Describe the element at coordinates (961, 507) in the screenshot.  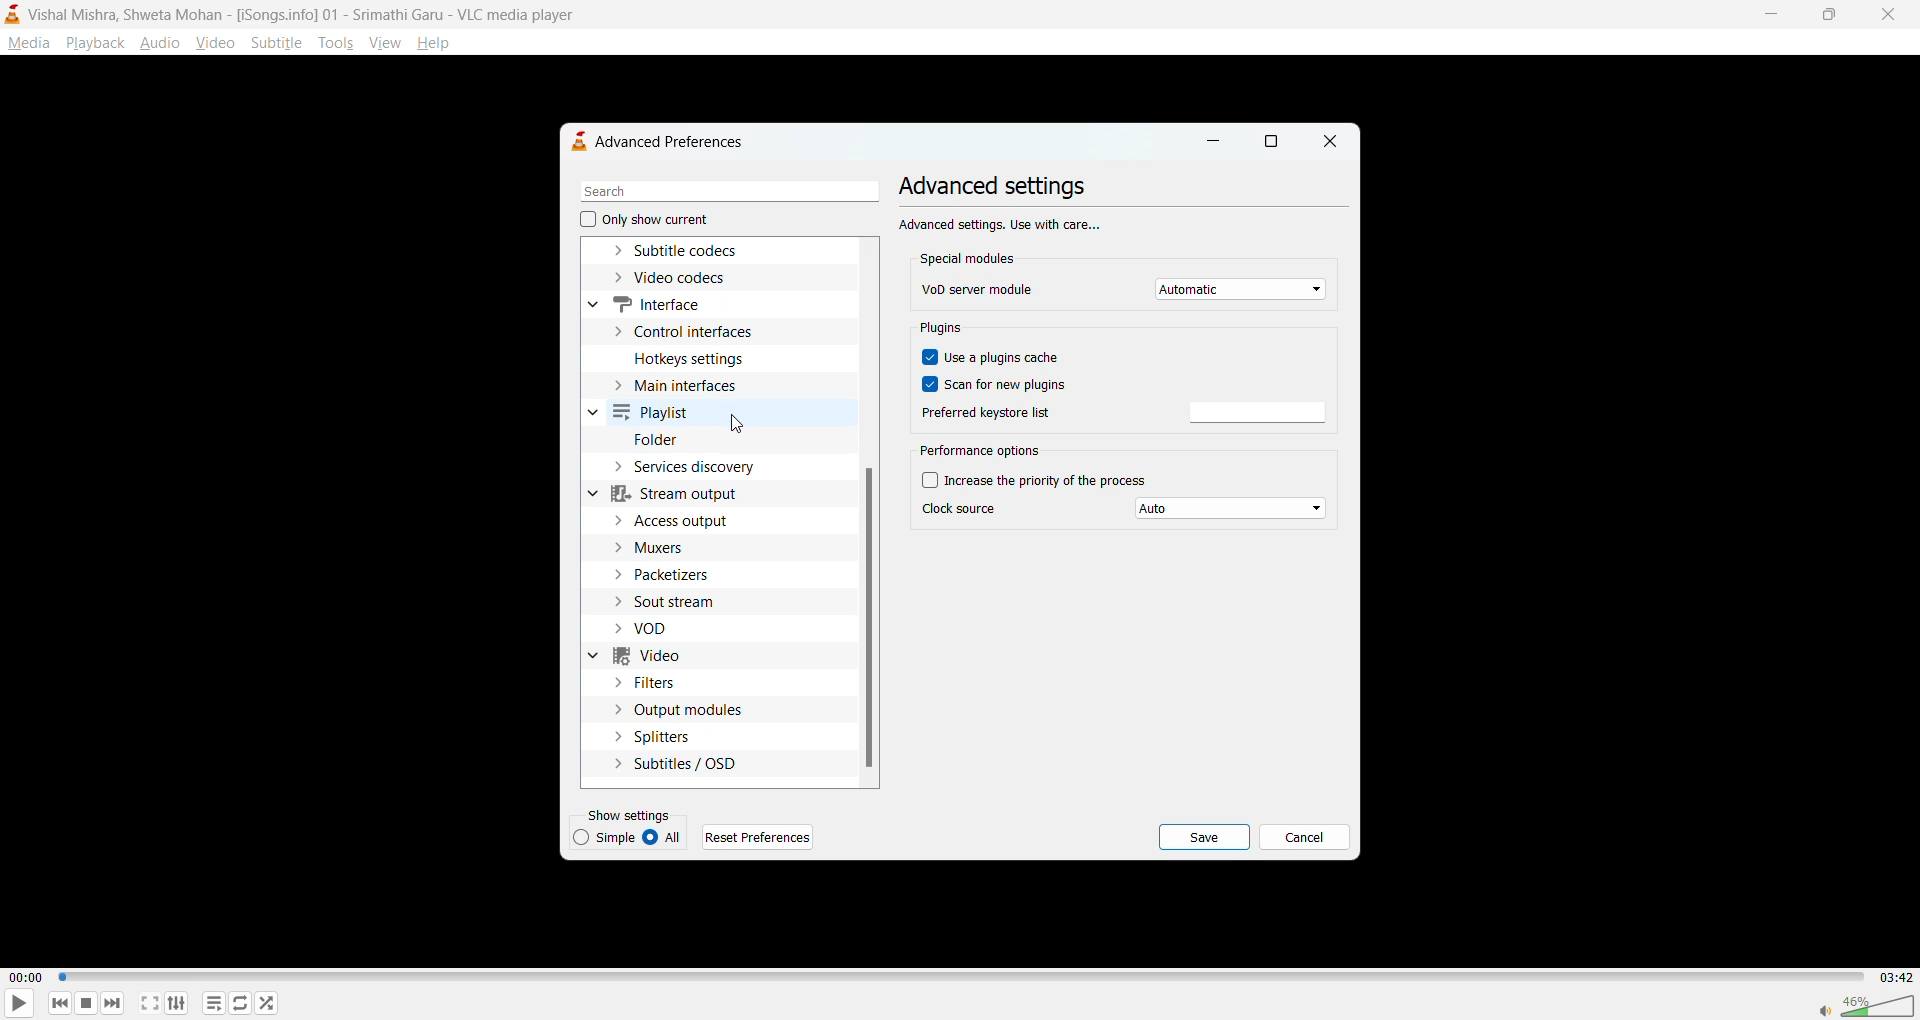
I see `clock source` at that location.